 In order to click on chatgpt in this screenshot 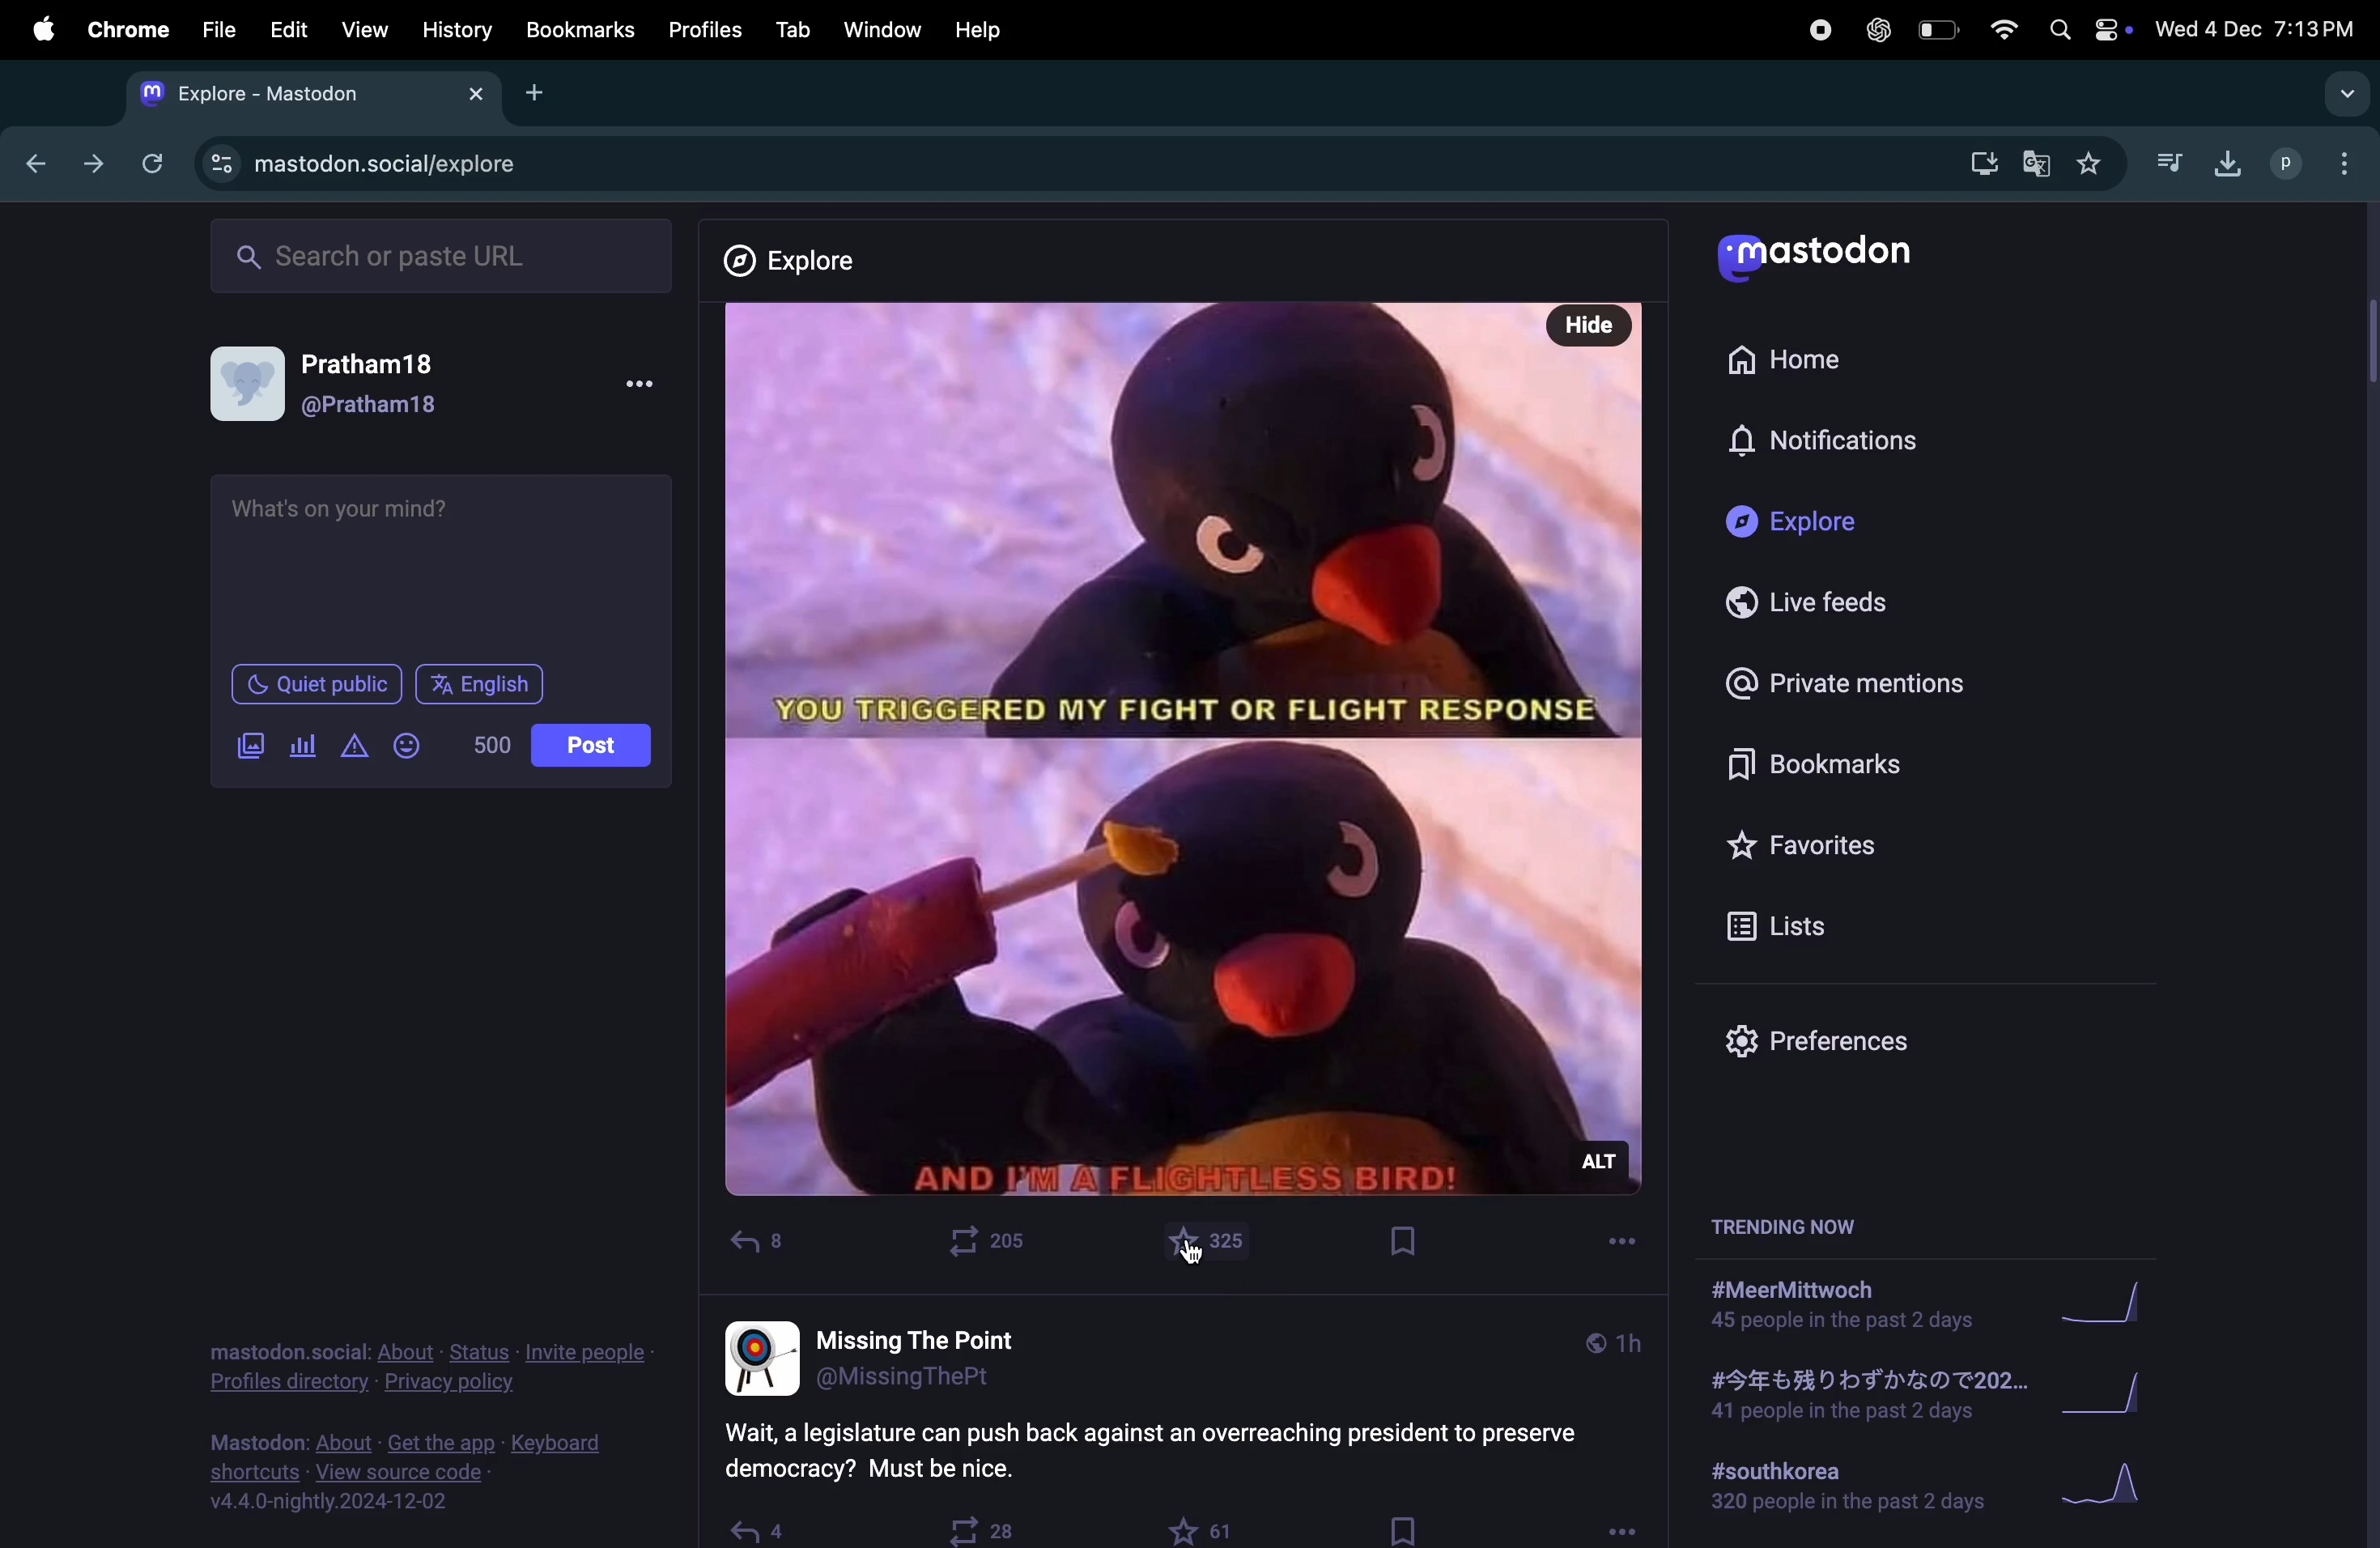, I will do `click(1873, 29)`.